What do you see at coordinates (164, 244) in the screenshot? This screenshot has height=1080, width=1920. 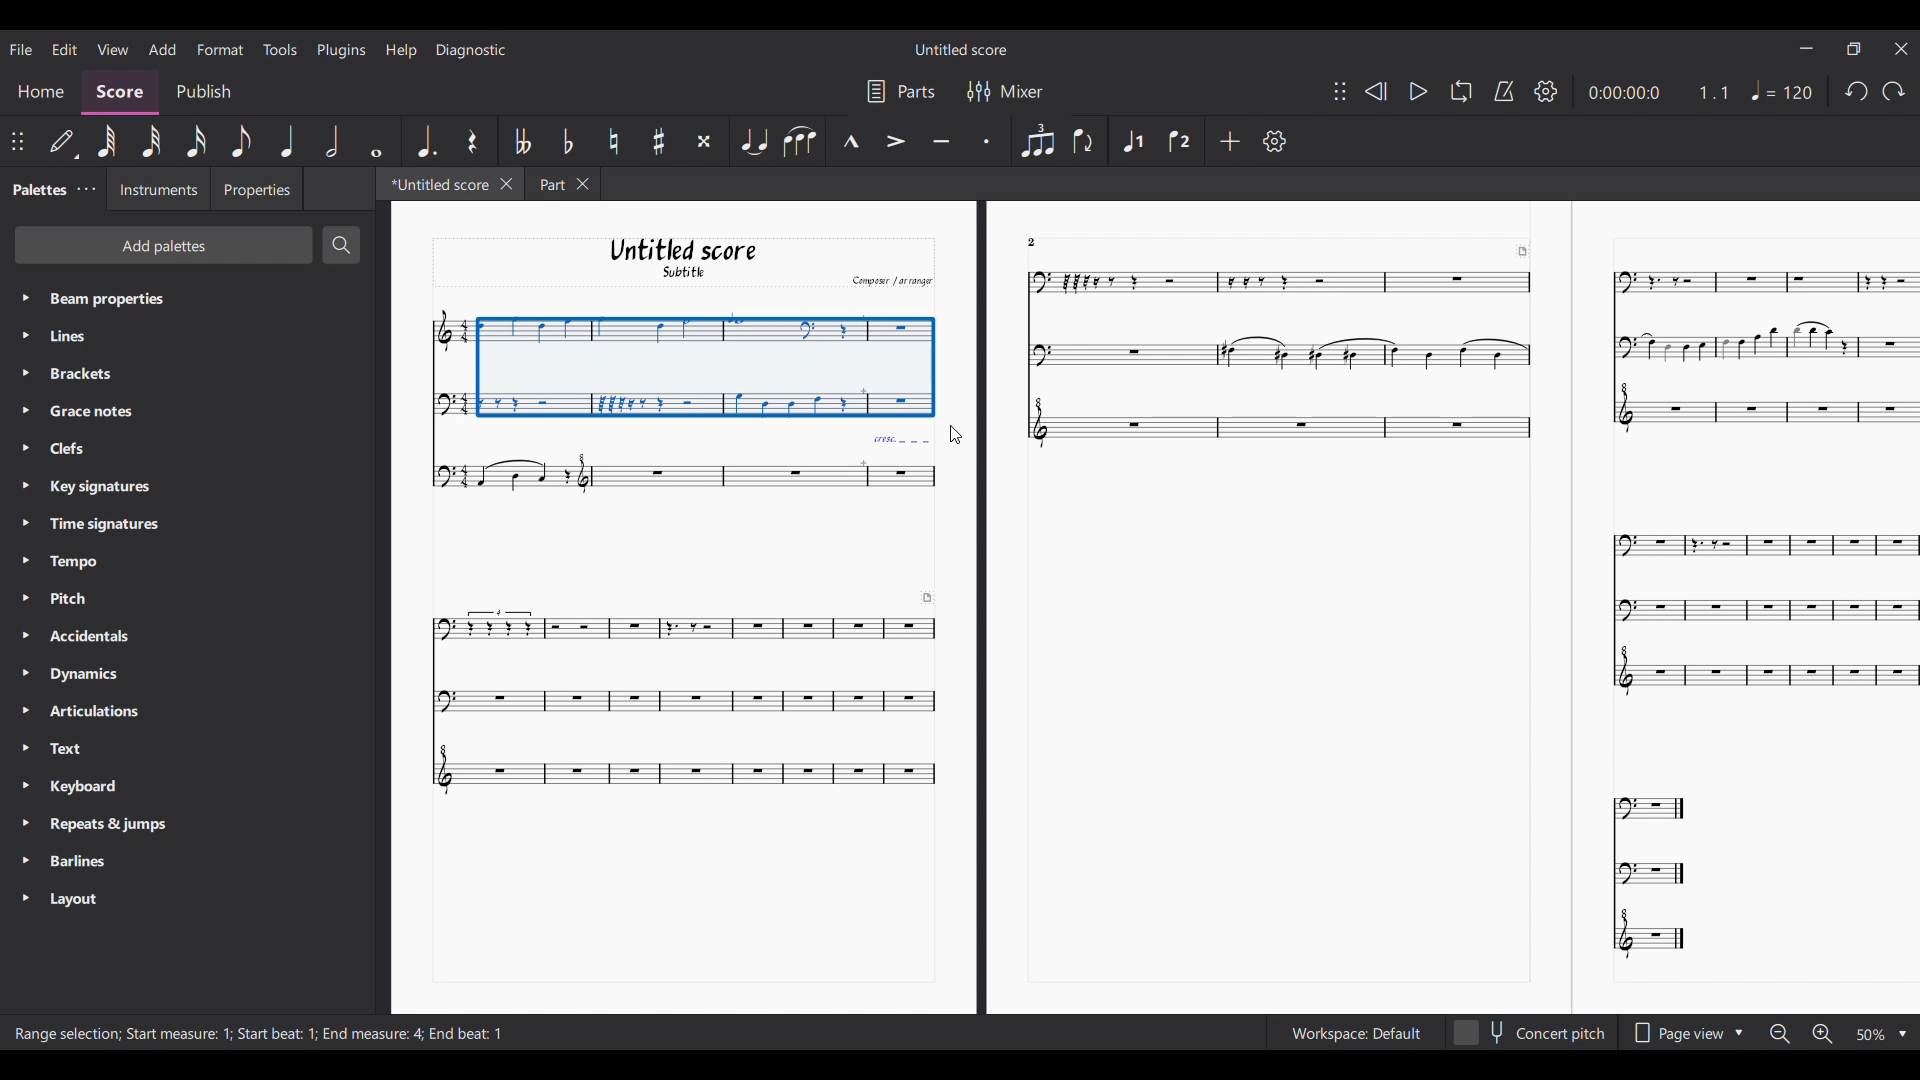 I see `Add palette` at bounding box center [164, 244].